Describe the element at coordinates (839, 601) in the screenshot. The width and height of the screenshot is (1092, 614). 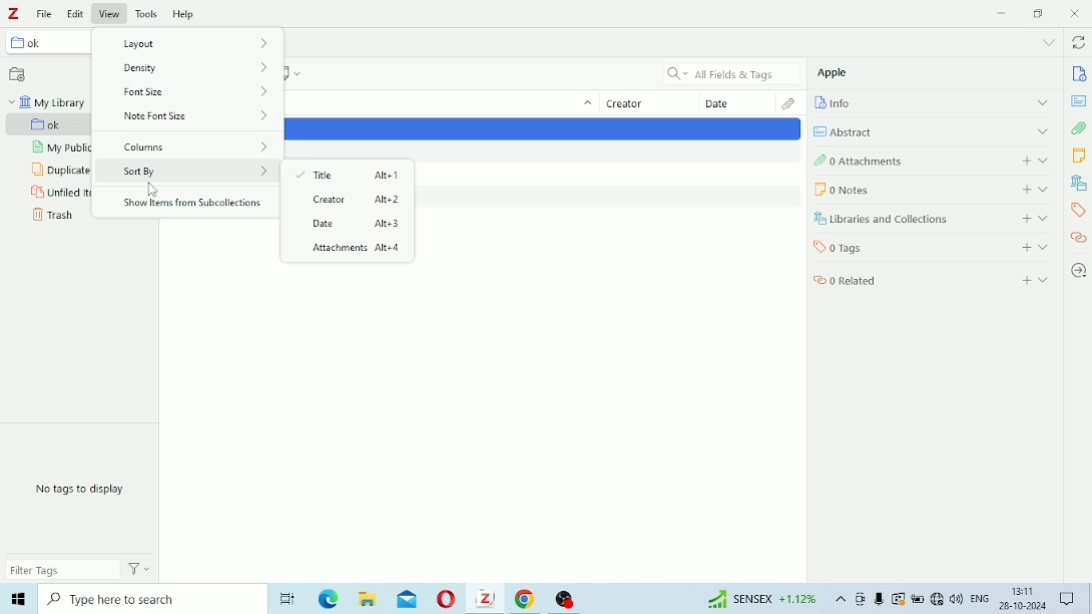
I see `Show hidden icons` at that location.